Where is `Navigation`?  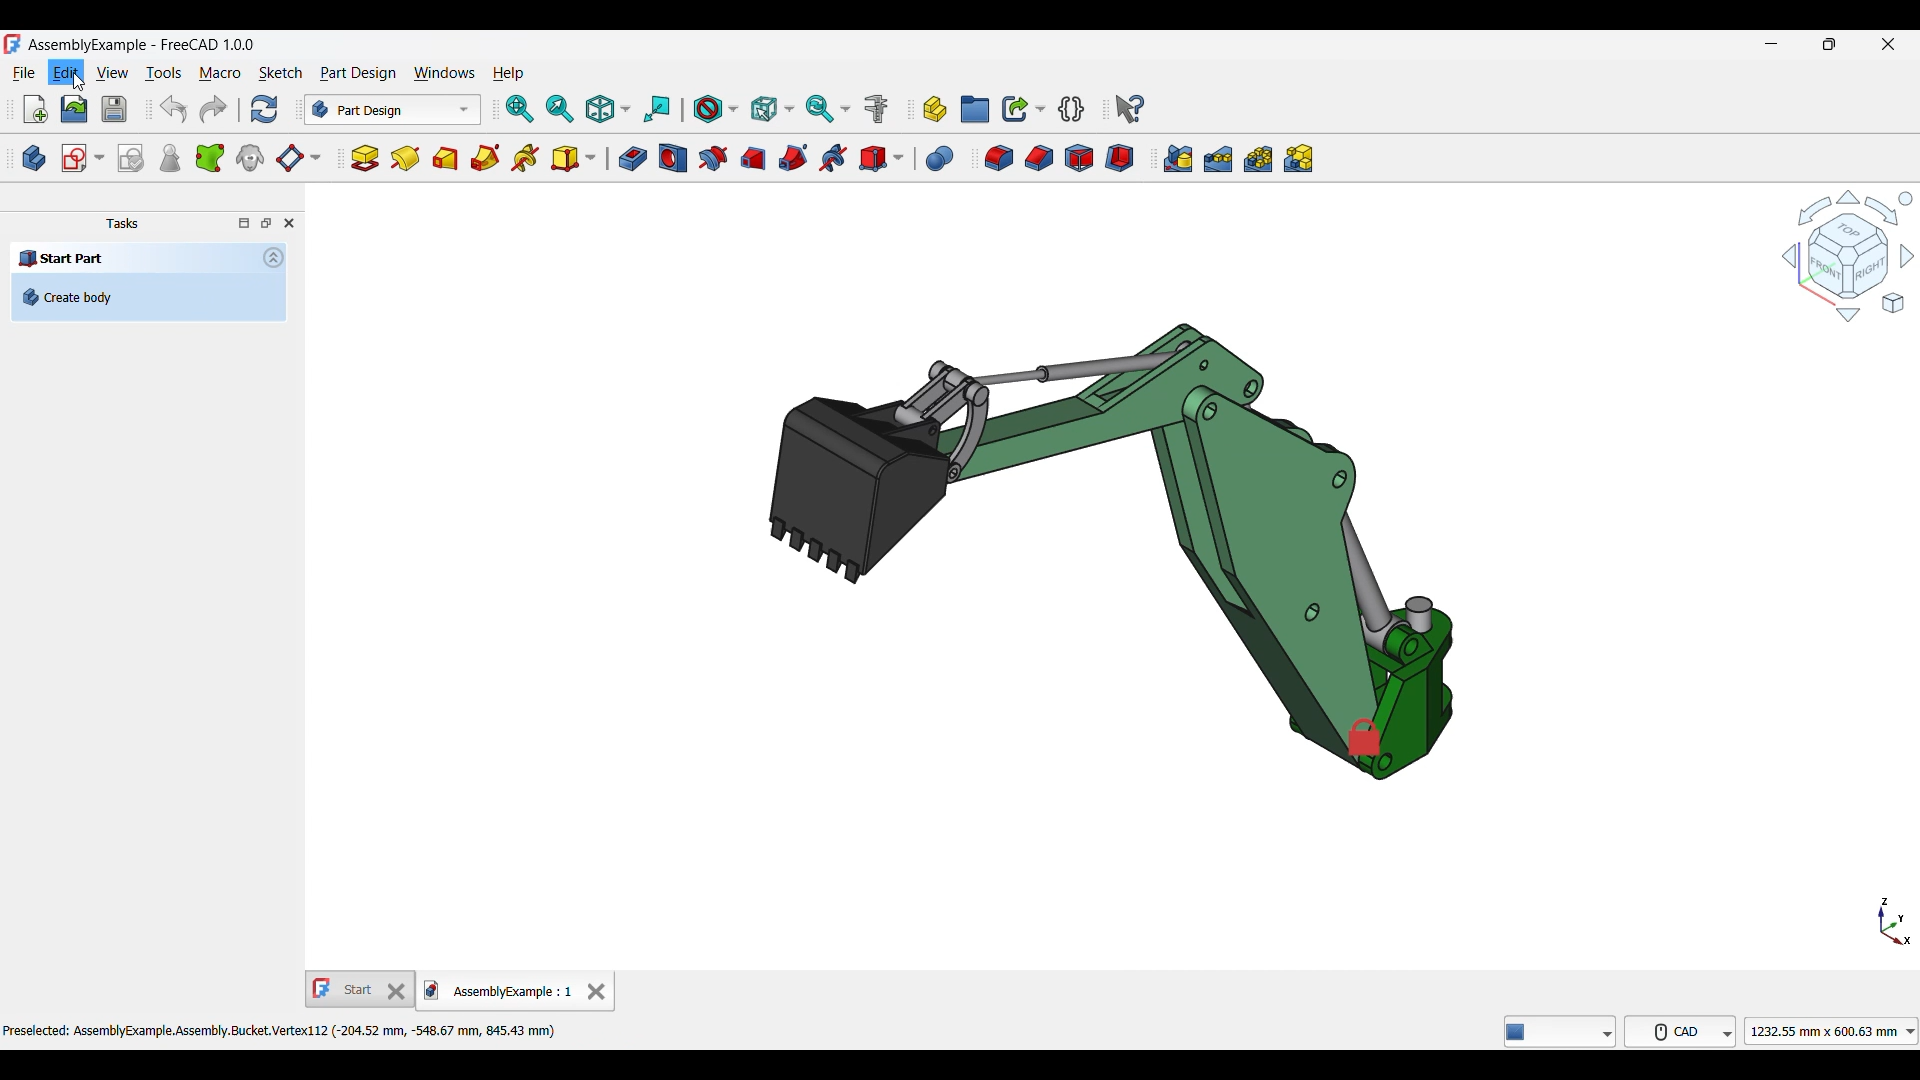
Navigation is located at coordinates (1848, 255).